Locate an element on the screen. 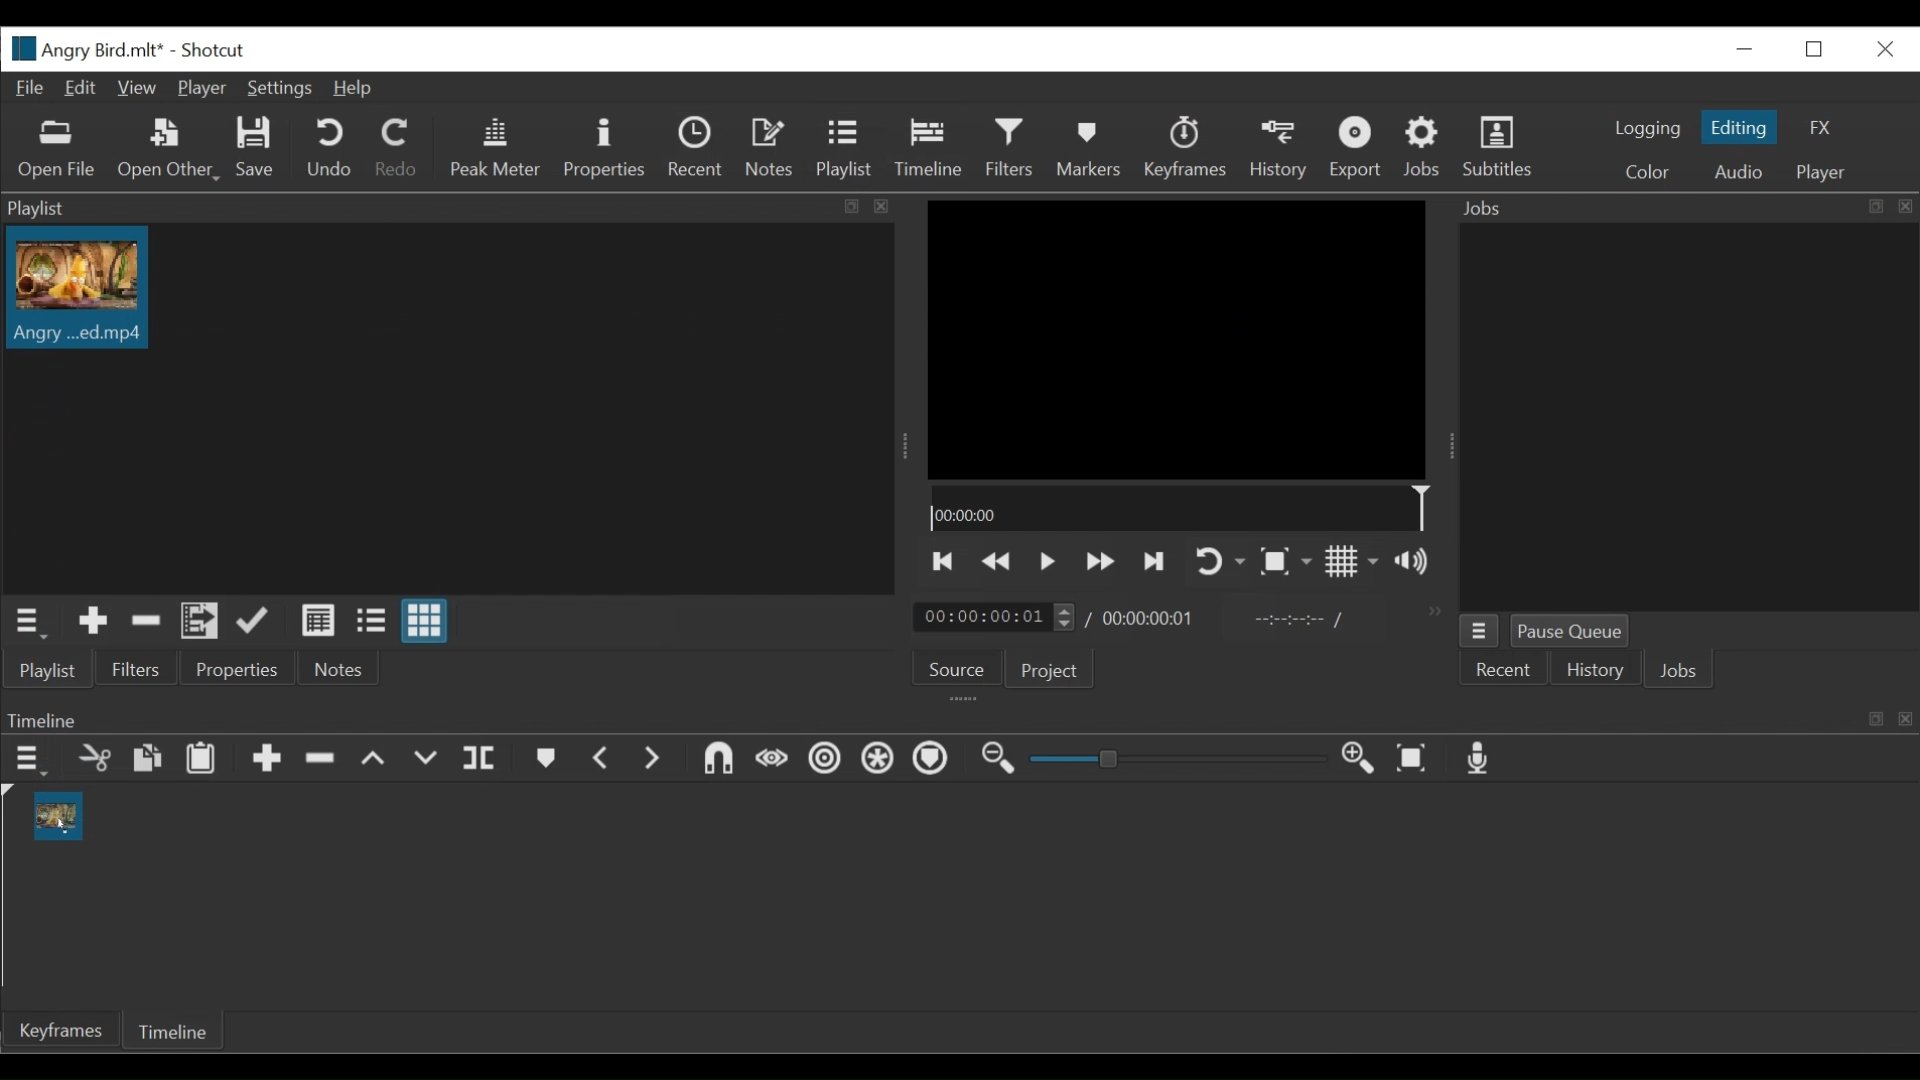  logging is located at coordinates (1645, 129).